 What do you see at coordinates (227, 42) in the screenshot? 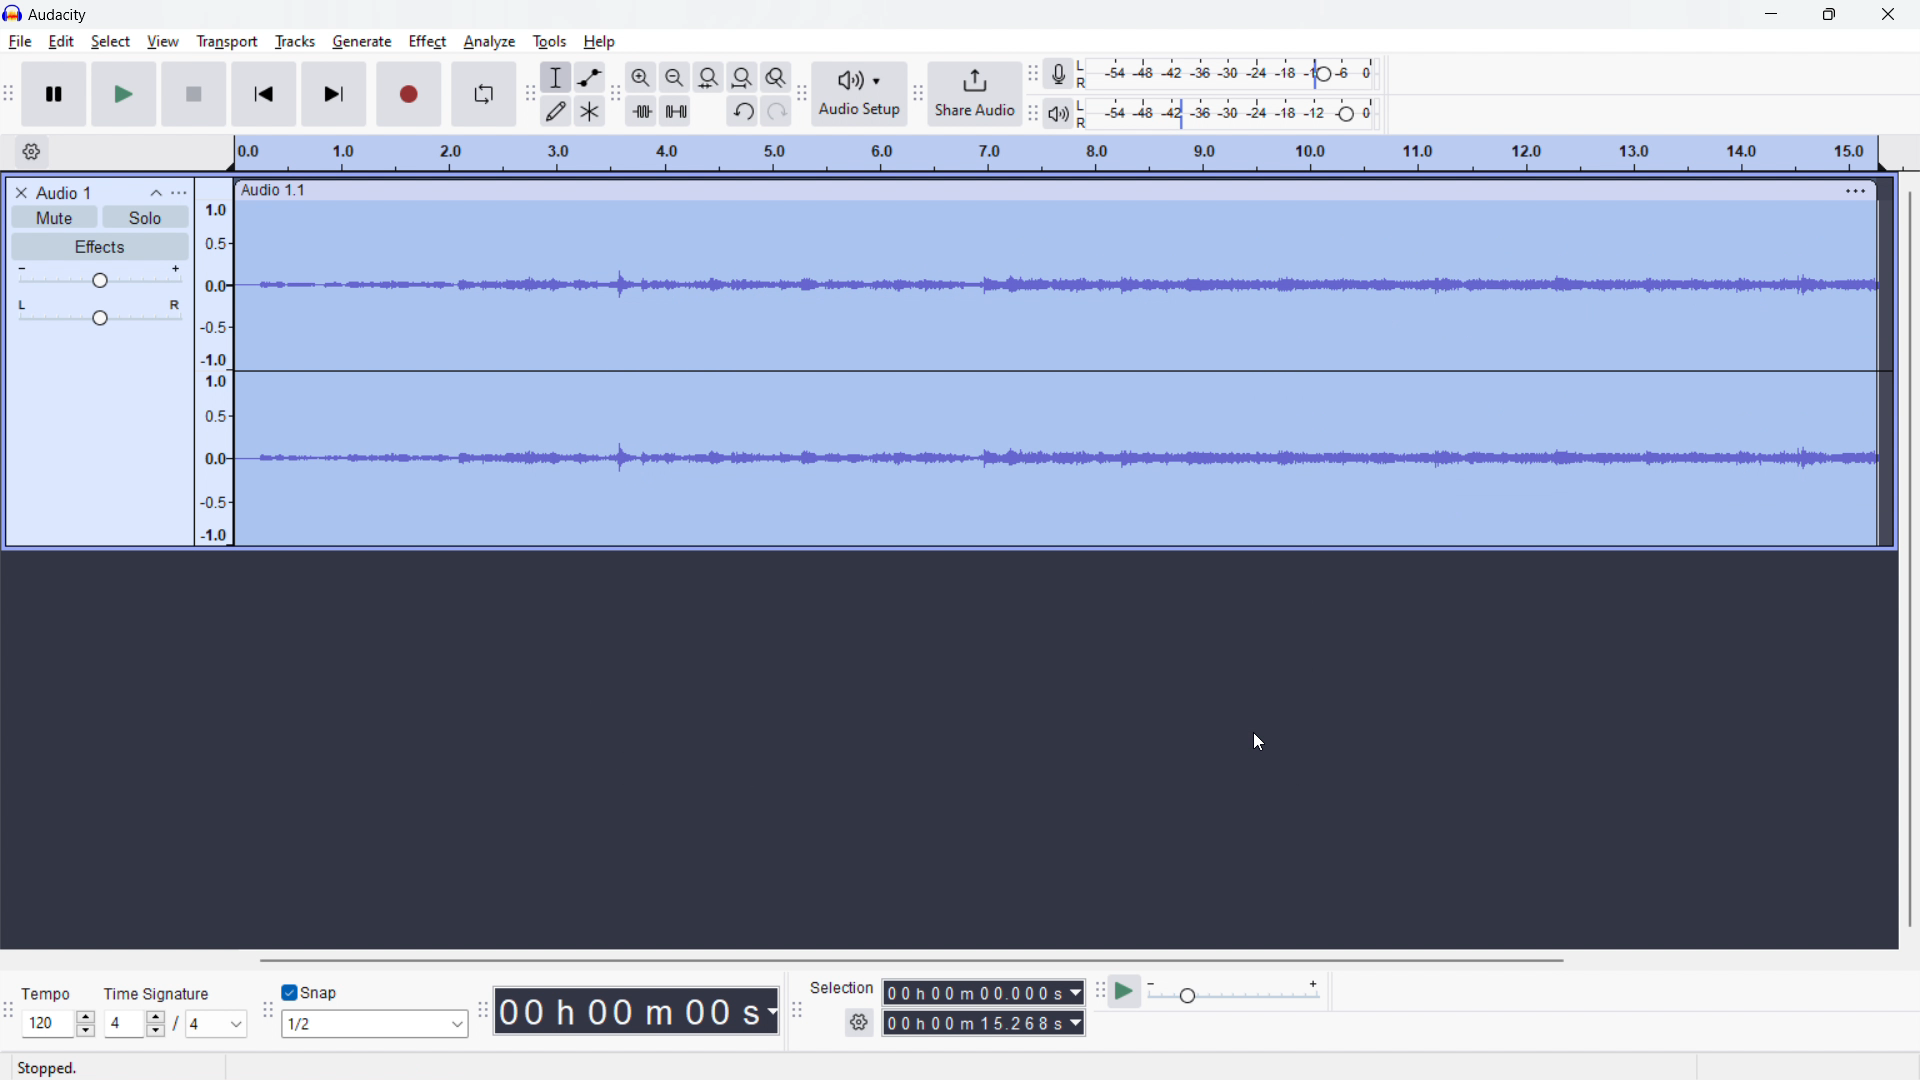
I see `transport` at bounding box center [227, 42].